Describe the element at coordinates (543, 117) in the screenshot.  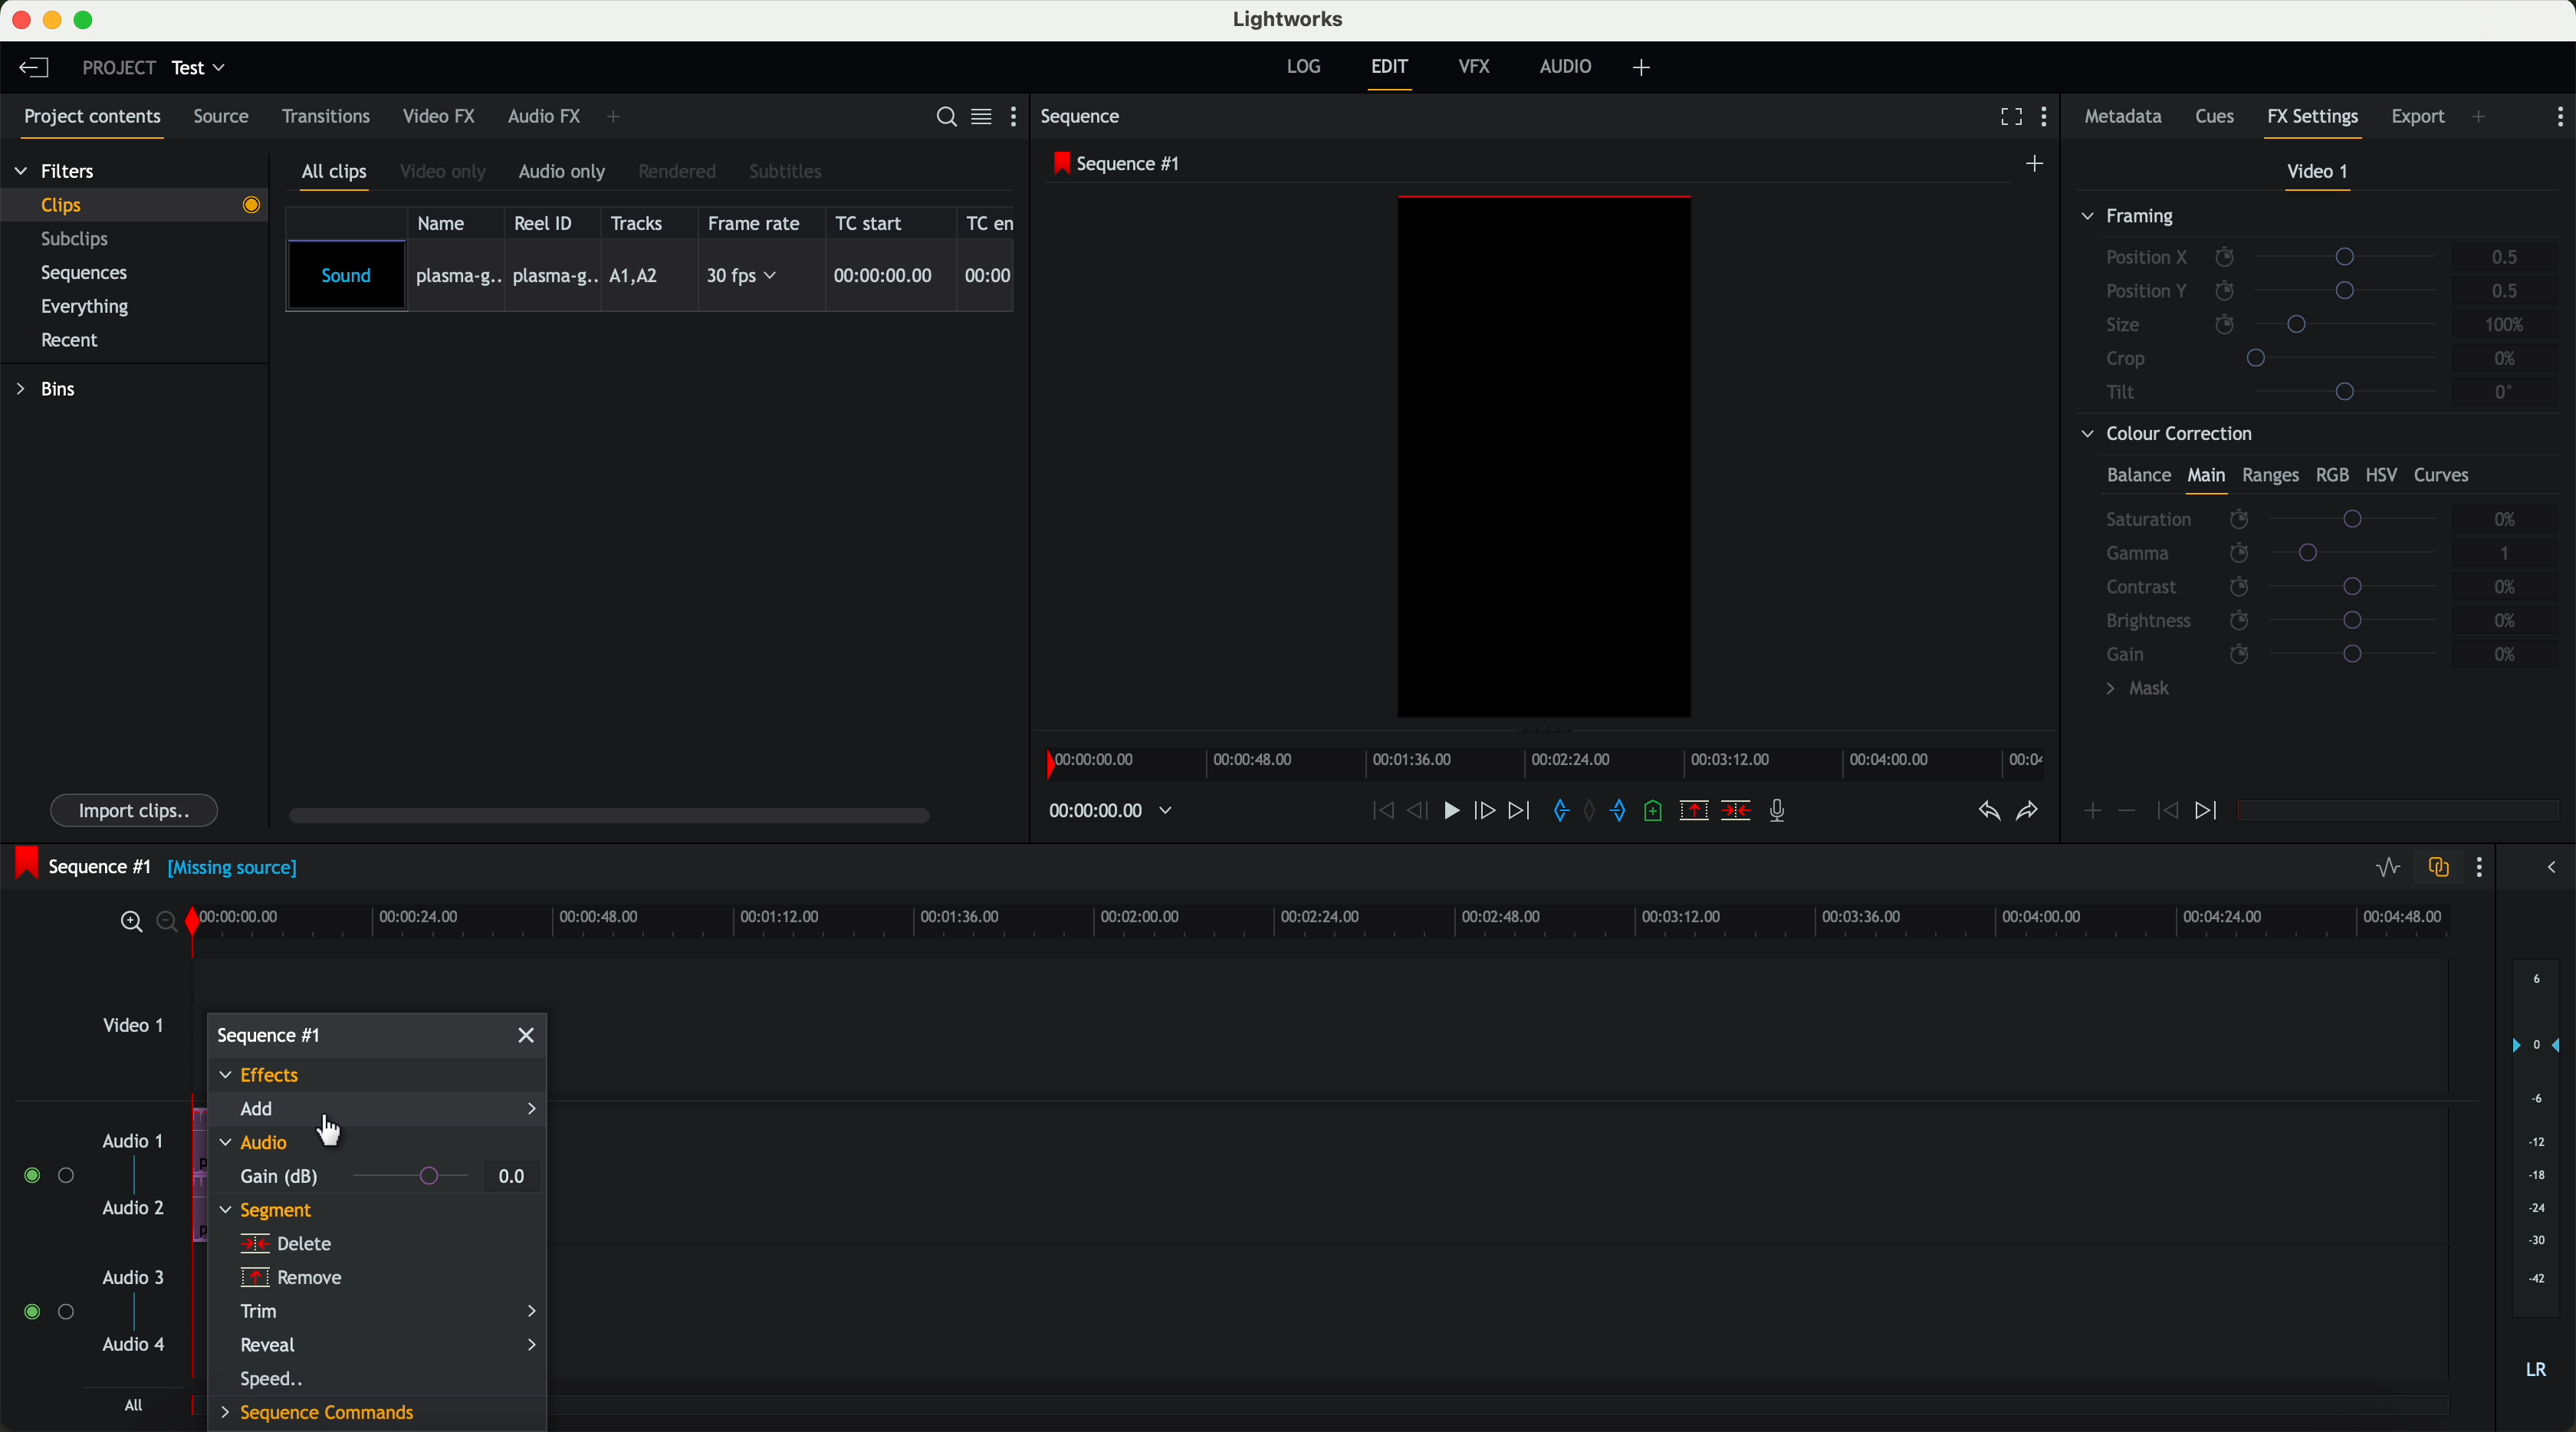
I see `audio FX` at that location.